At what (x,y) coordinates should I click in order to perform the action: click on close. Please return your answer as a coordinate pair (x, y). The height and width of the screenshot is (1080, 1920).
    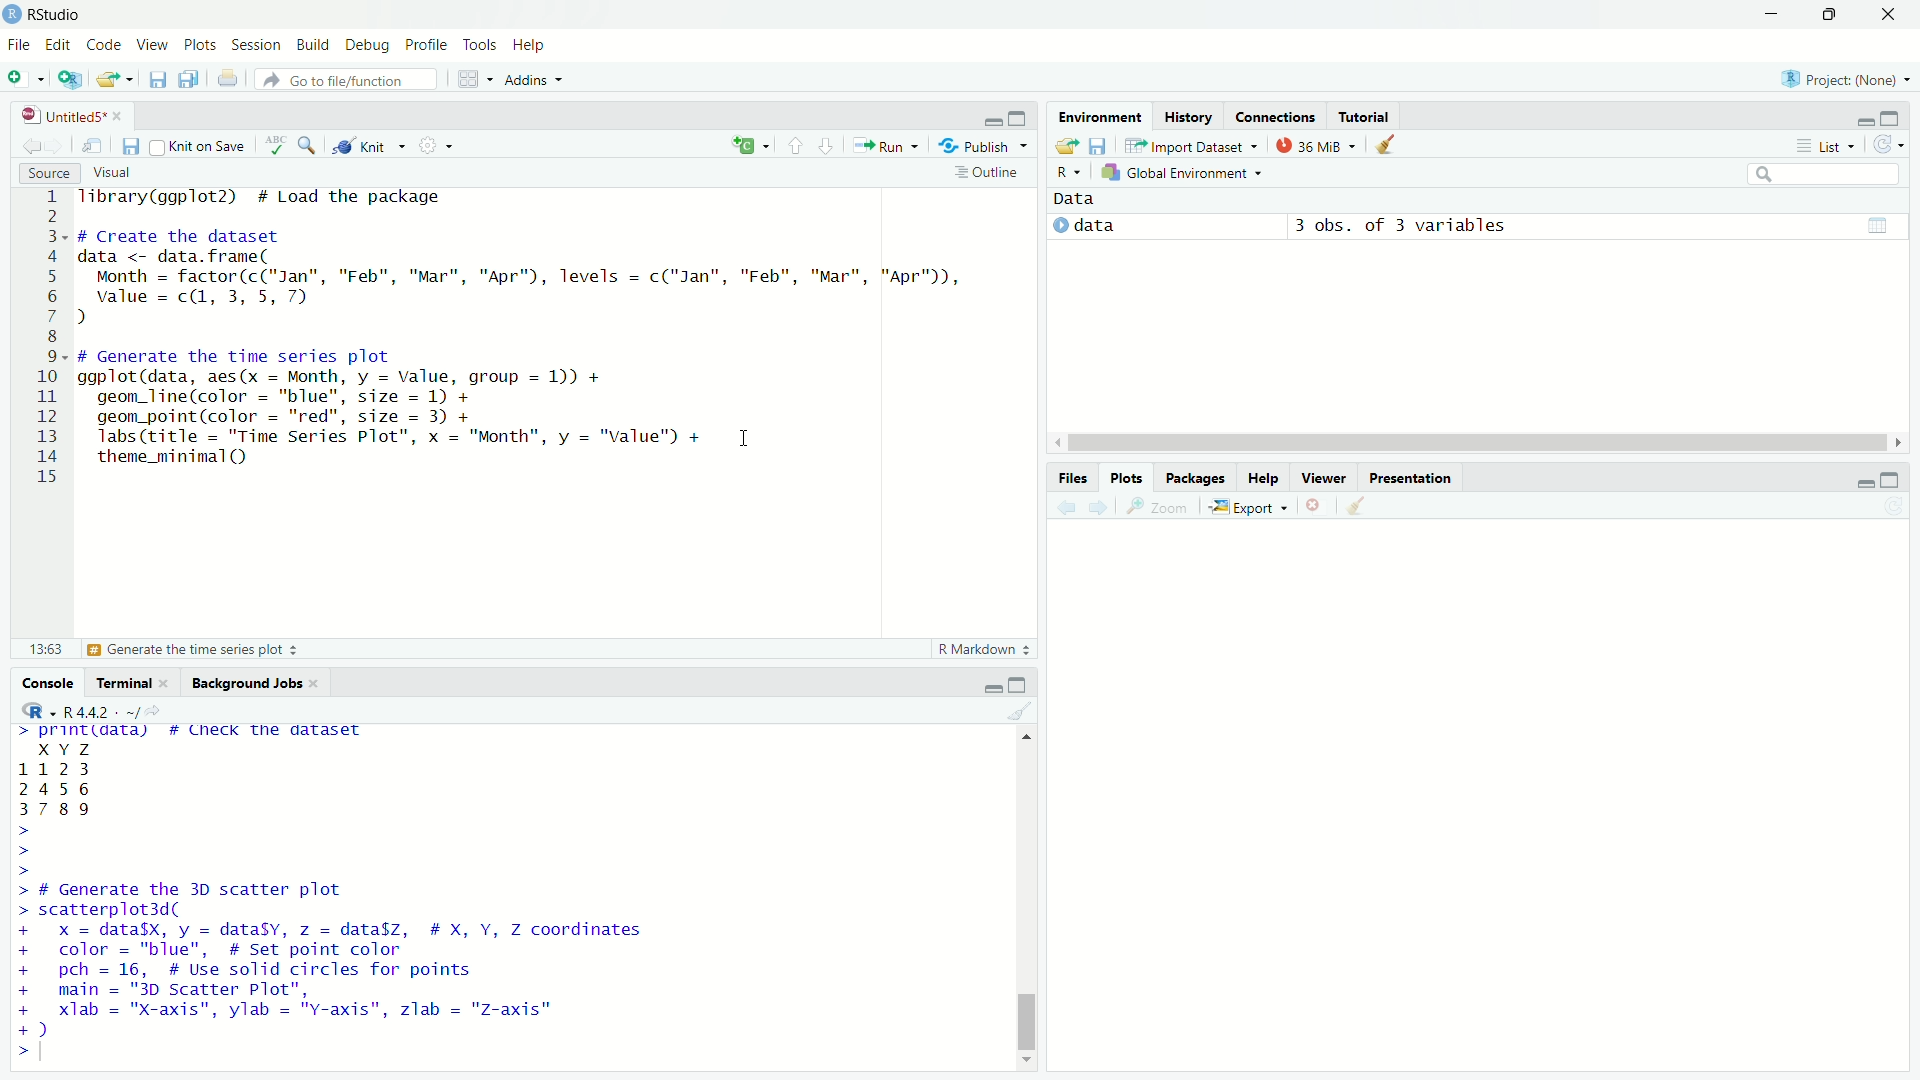
    Looking at the image, I should click on (1889, 15).